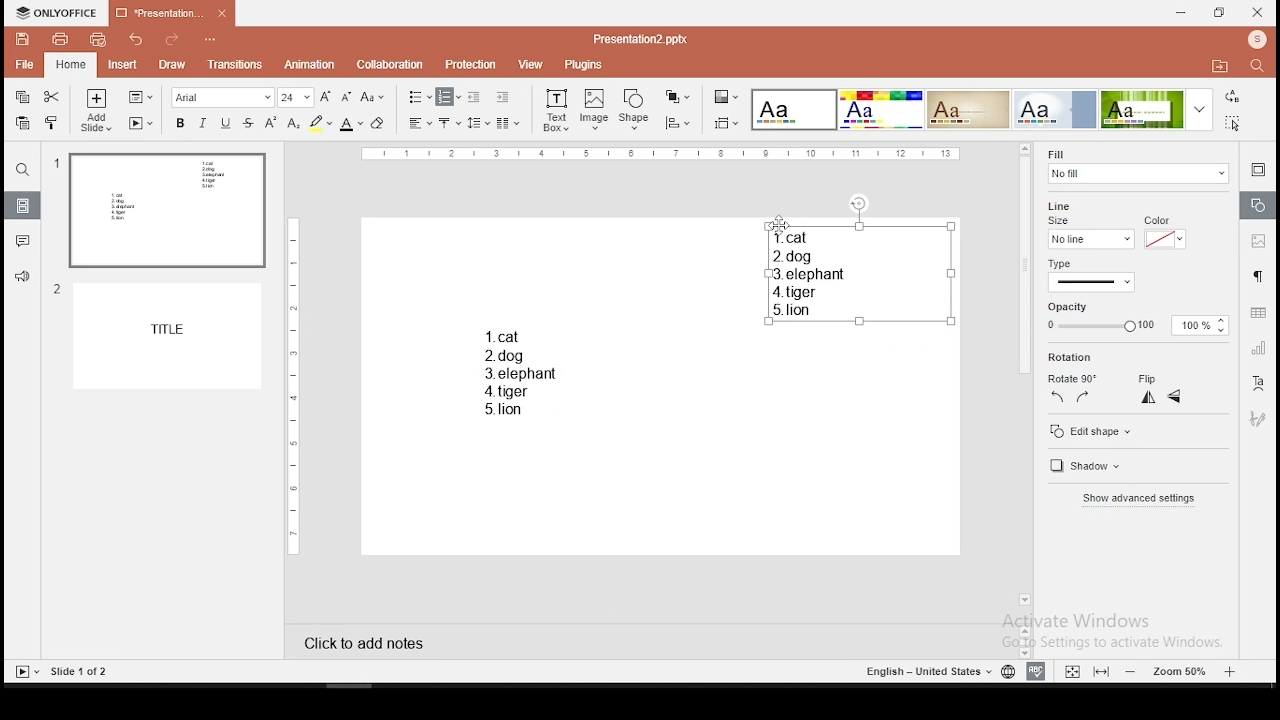 The width and height of the screenshot is (1280, 720). I want to click on increase font size, so click(324, 96).